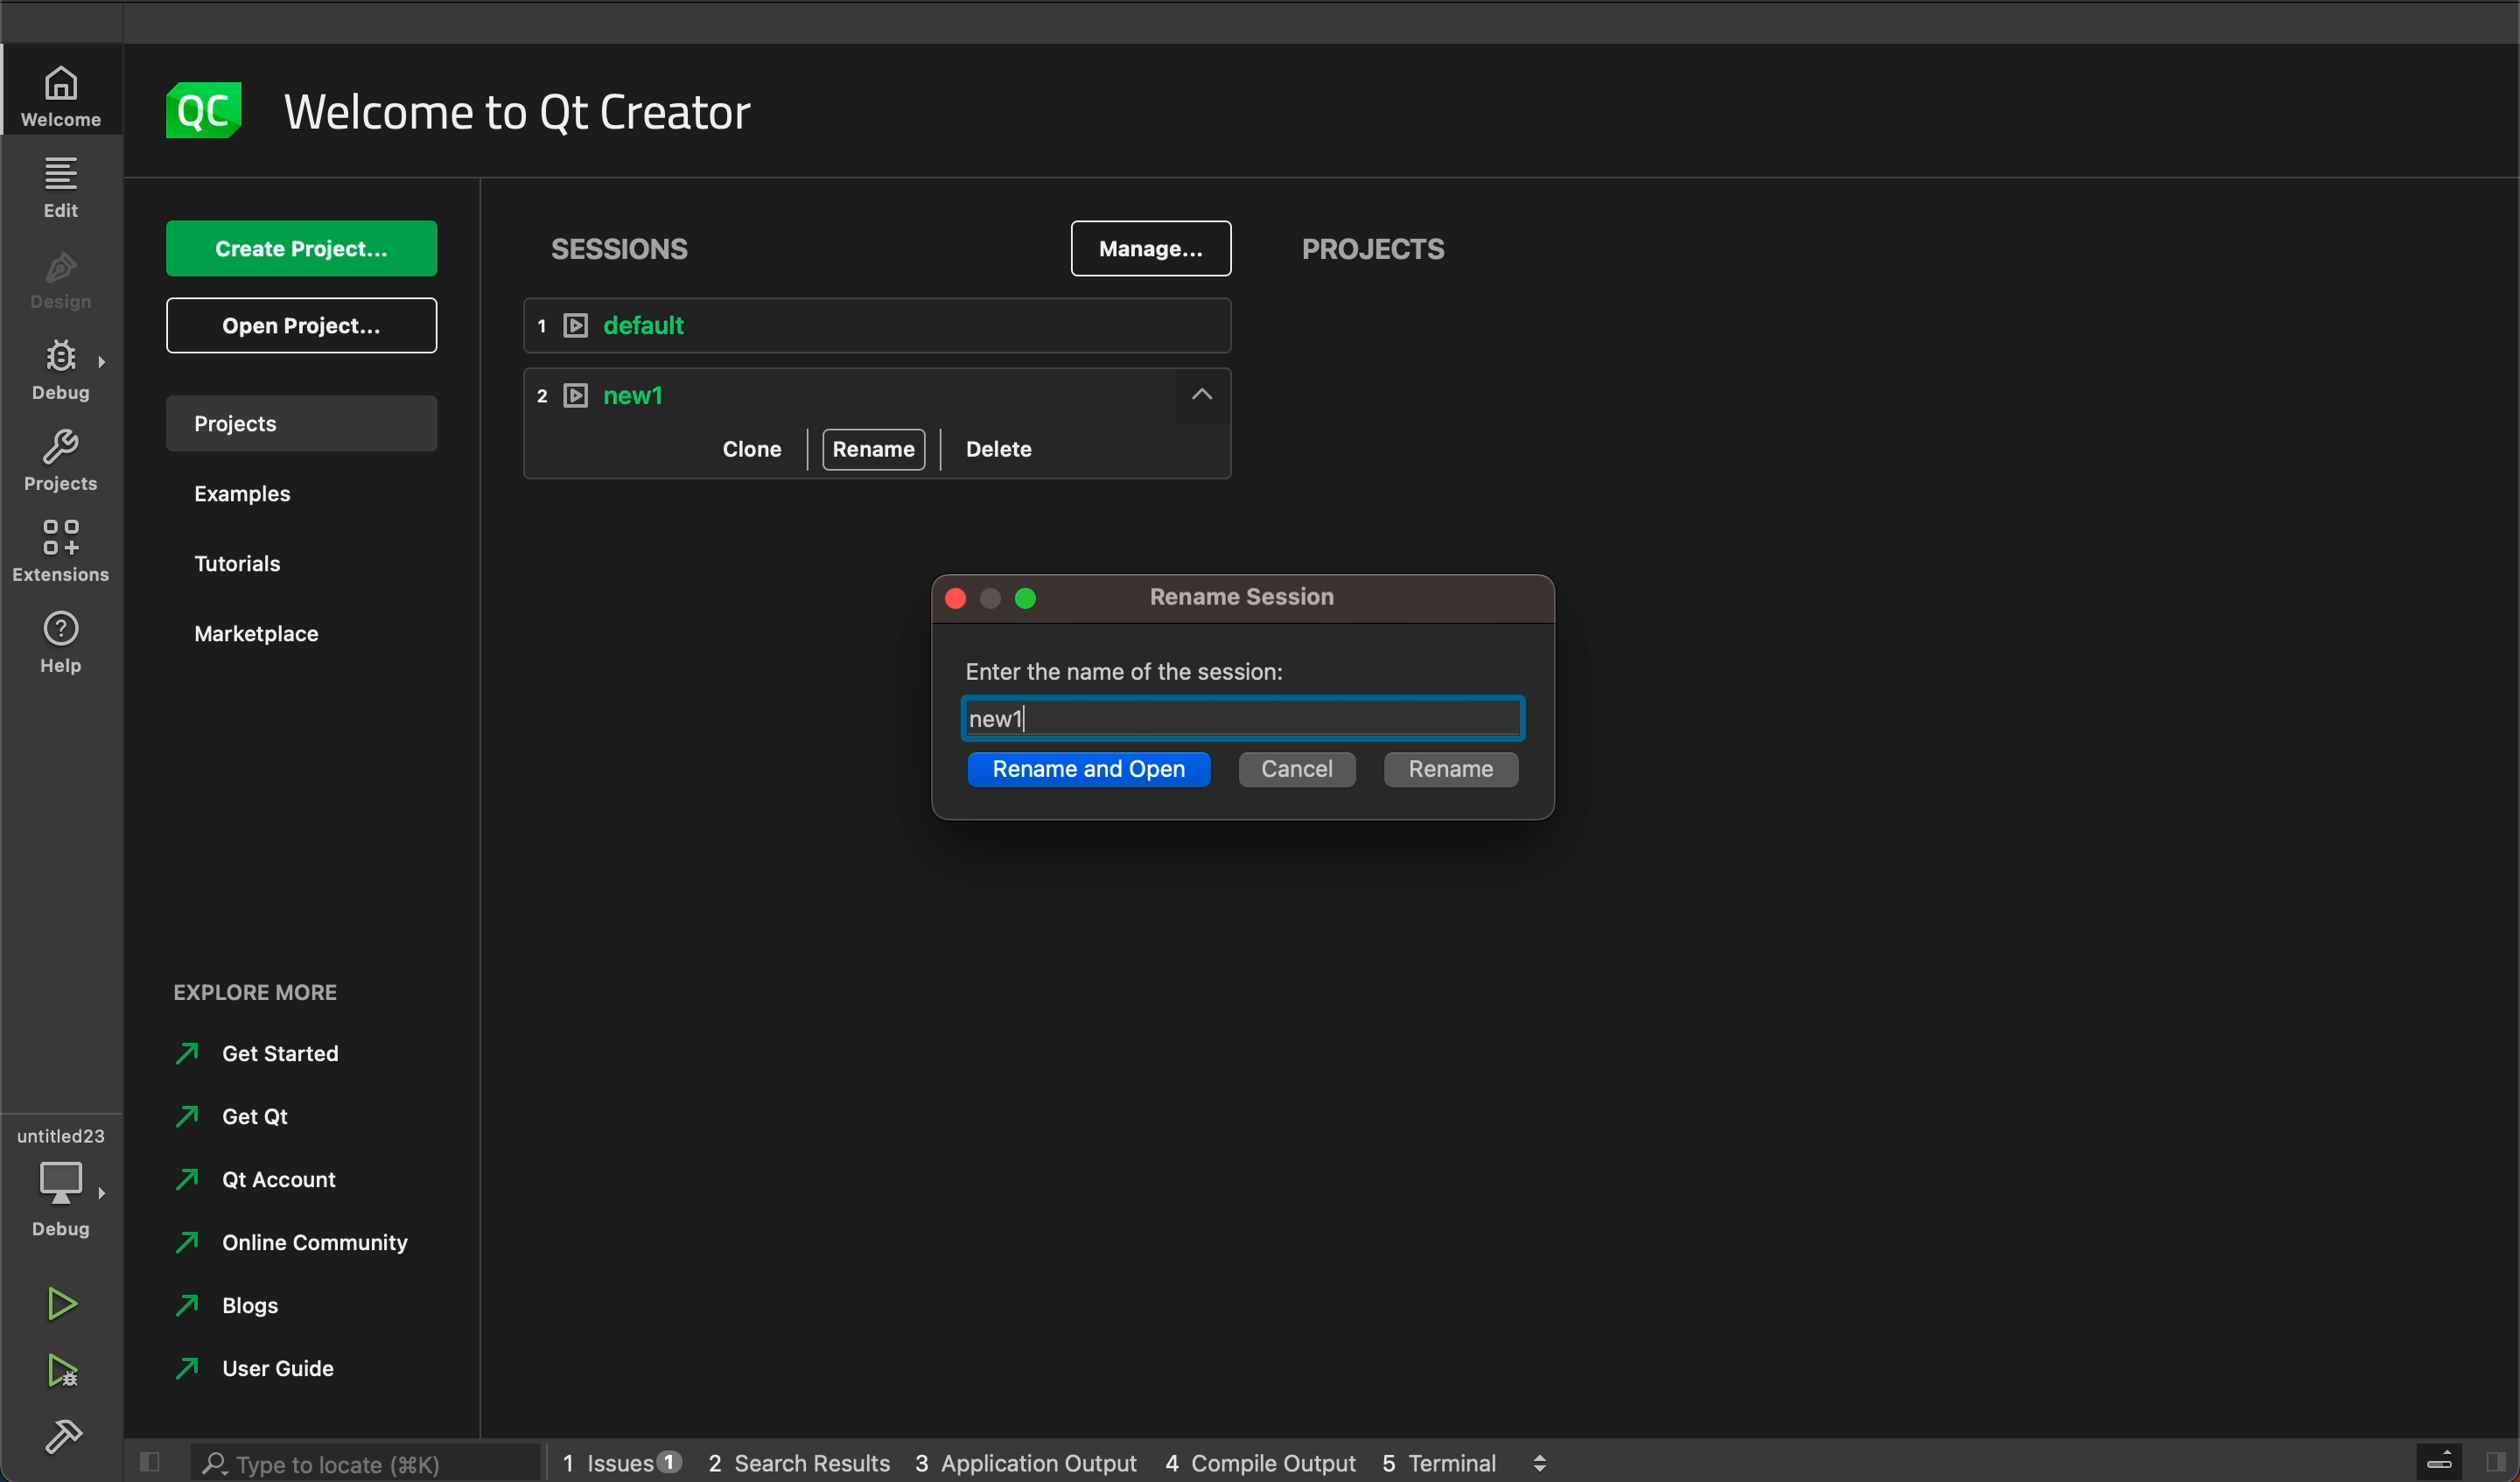 This screenshot has height=1482, width=2520. What do you see at coordinates (894, 327) in the screenshot?
I see `DEFAULT` at bounding box center [894, 327].